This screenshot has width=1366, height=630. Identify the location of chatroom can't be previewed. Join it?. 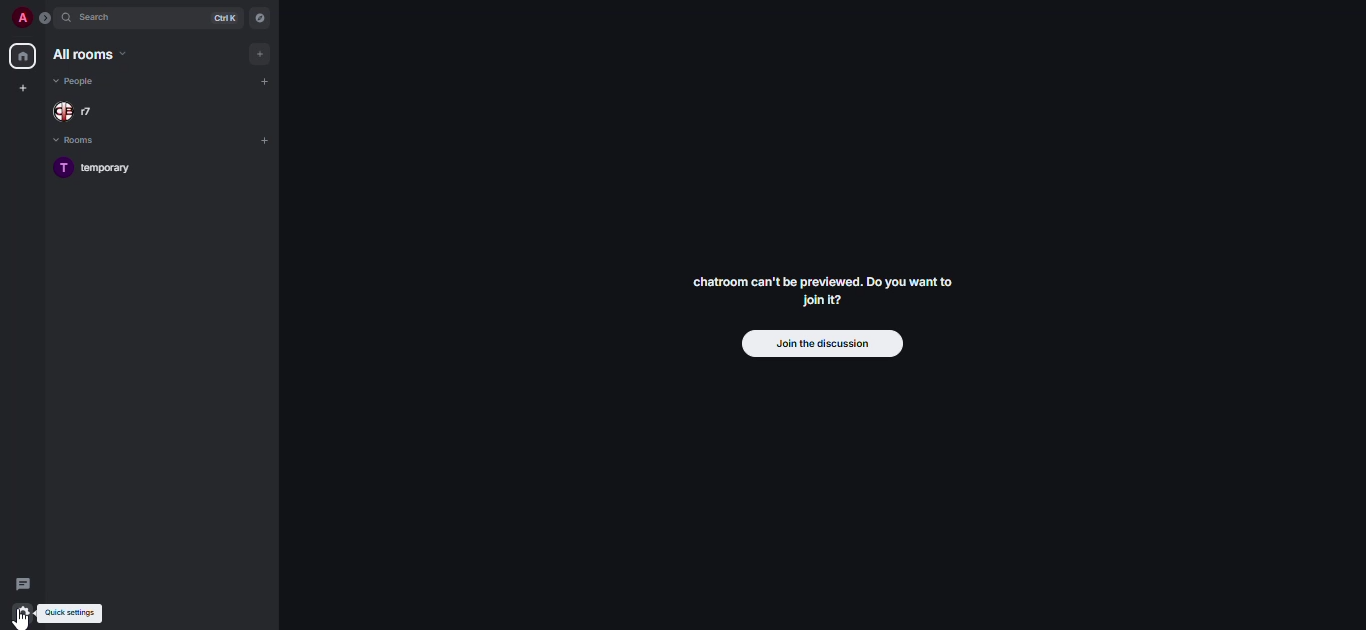
(820, 289).